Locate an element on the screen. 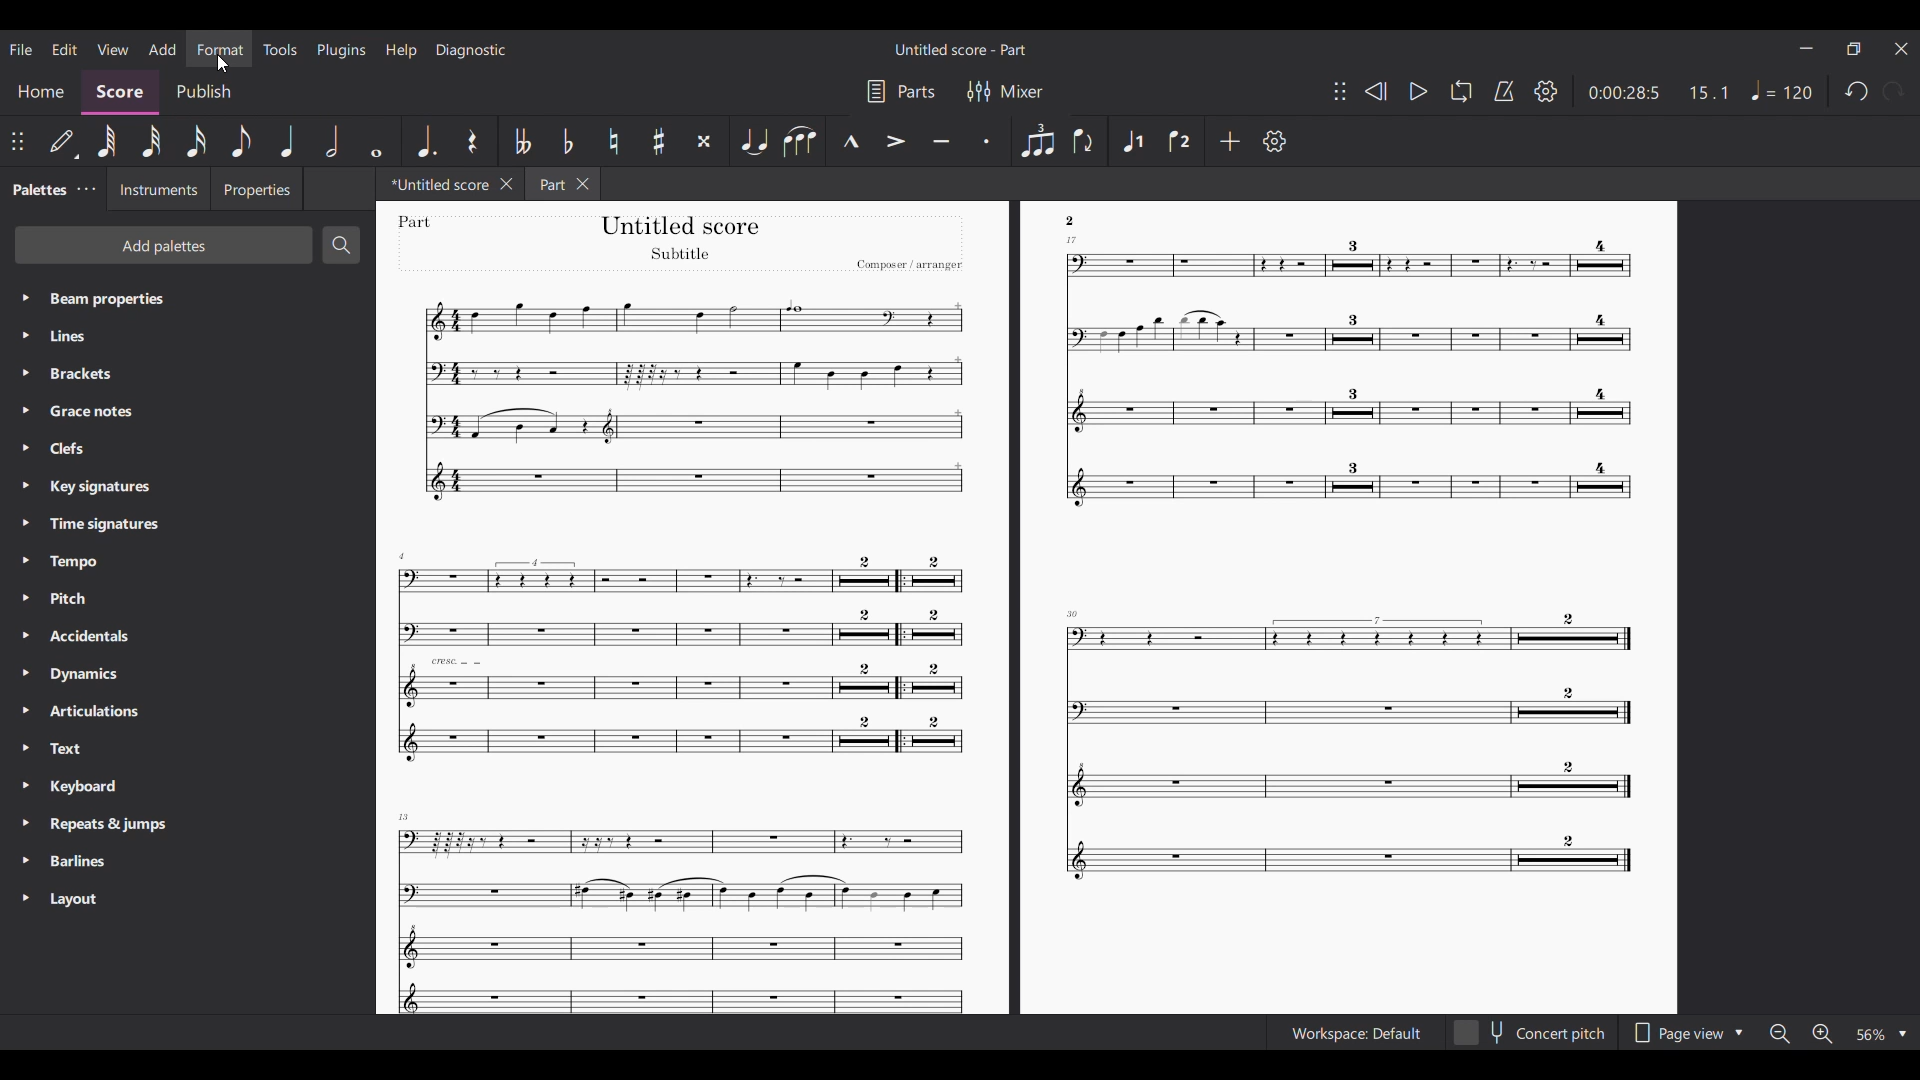 Image resolution: width=1920 pixels, height=1080 pixels. Toggle double flat is located at coordinates (522, 140).